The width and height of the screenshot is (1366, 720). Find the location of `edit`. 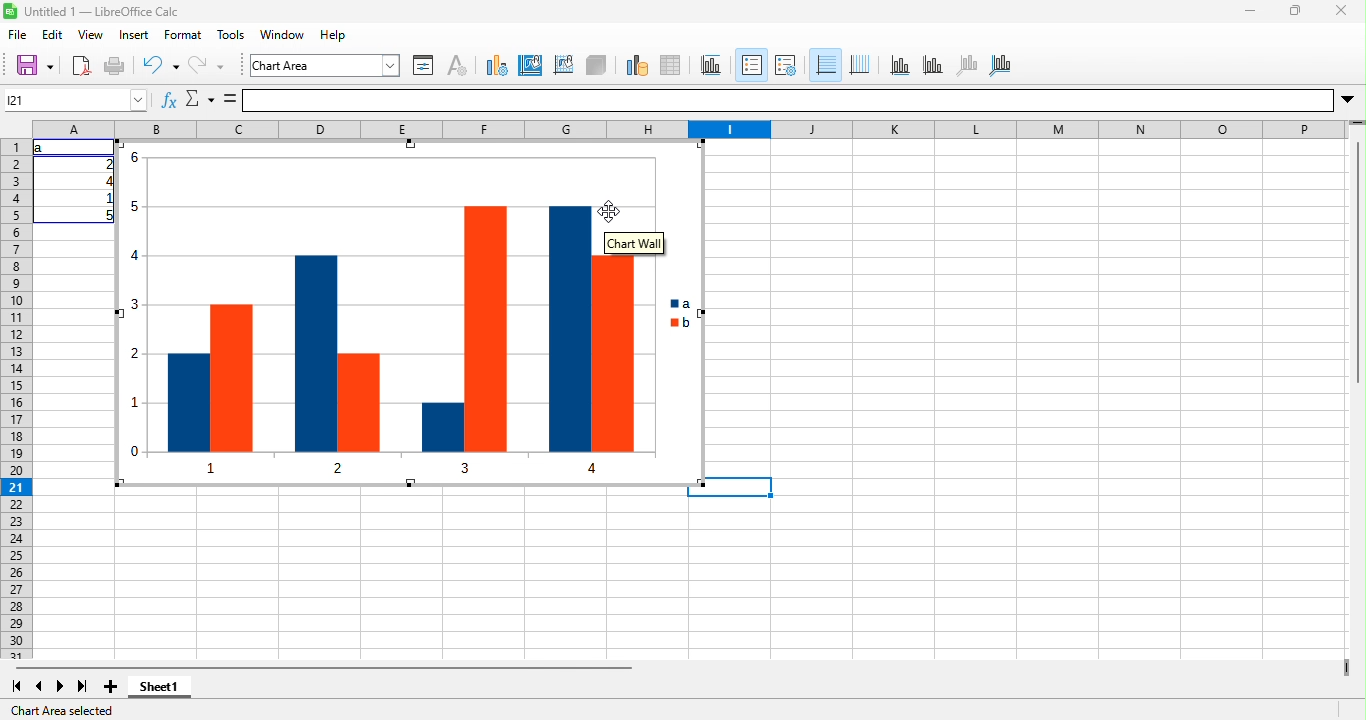

edit is located at coordinates (53, 34).